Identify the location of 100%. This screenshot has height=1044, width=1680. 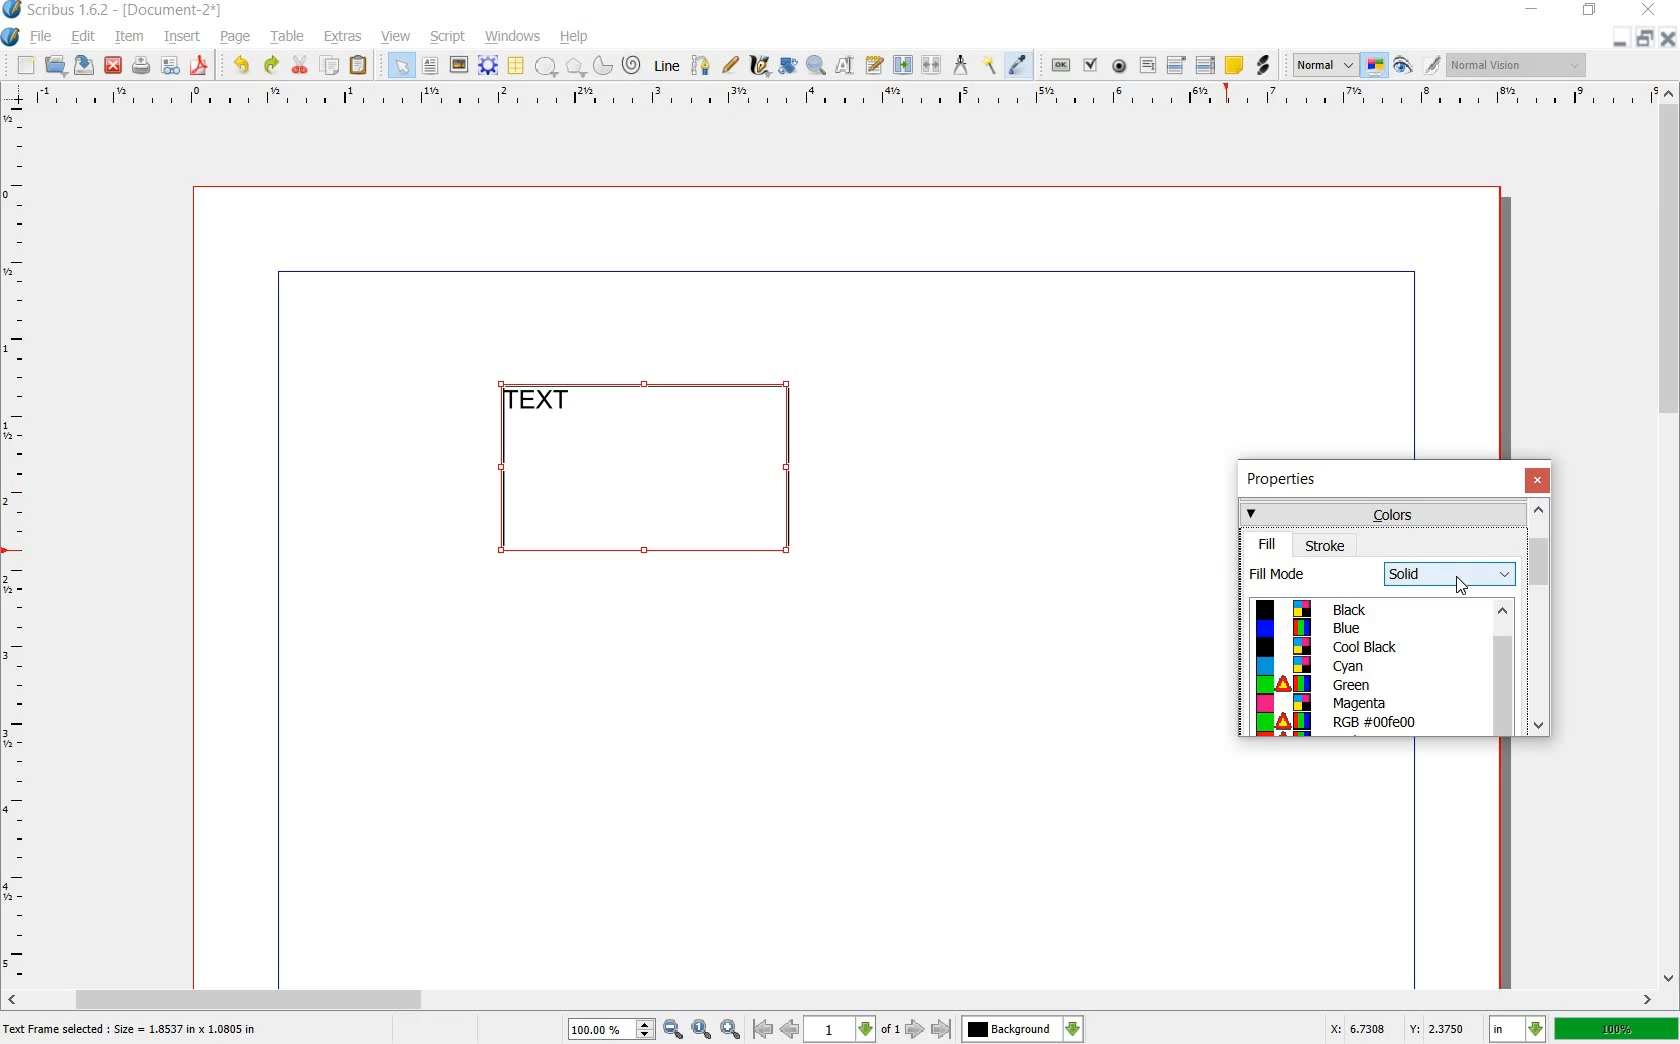
(601, 1029).